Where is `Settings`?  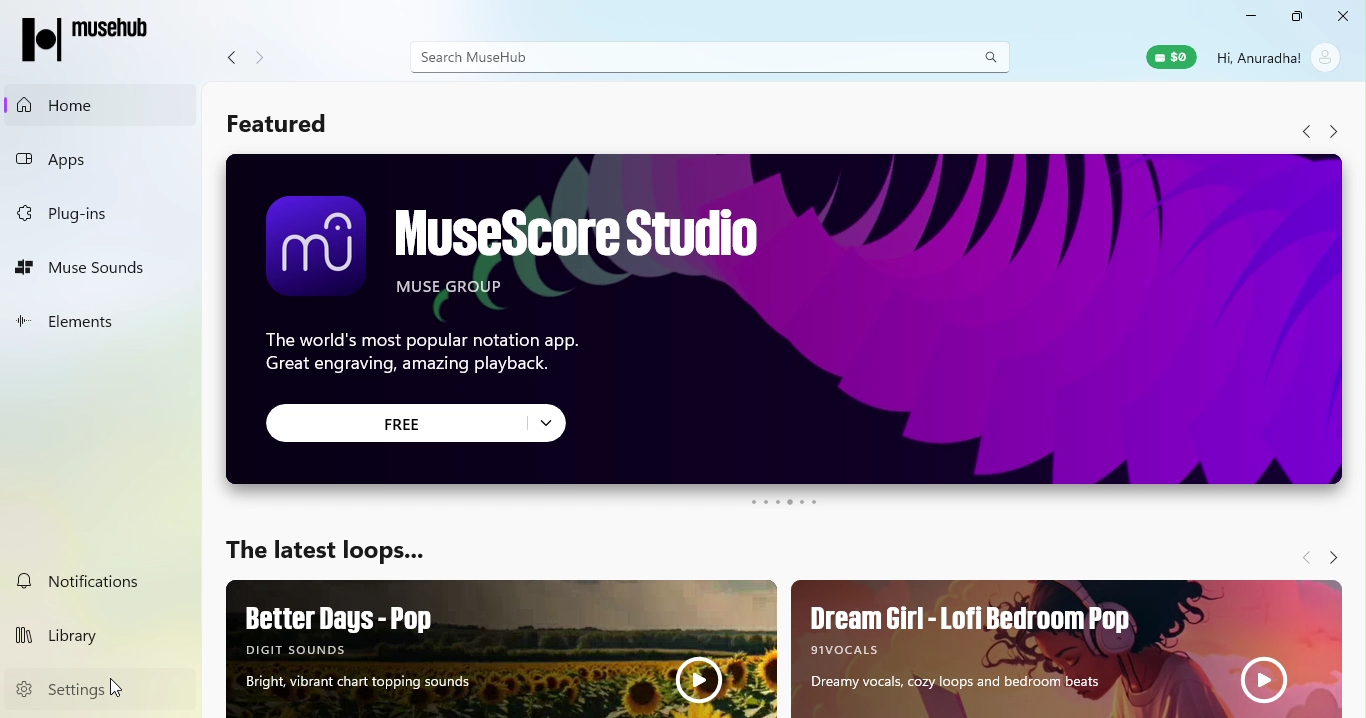 Settings is located at coordinates (106, 689).